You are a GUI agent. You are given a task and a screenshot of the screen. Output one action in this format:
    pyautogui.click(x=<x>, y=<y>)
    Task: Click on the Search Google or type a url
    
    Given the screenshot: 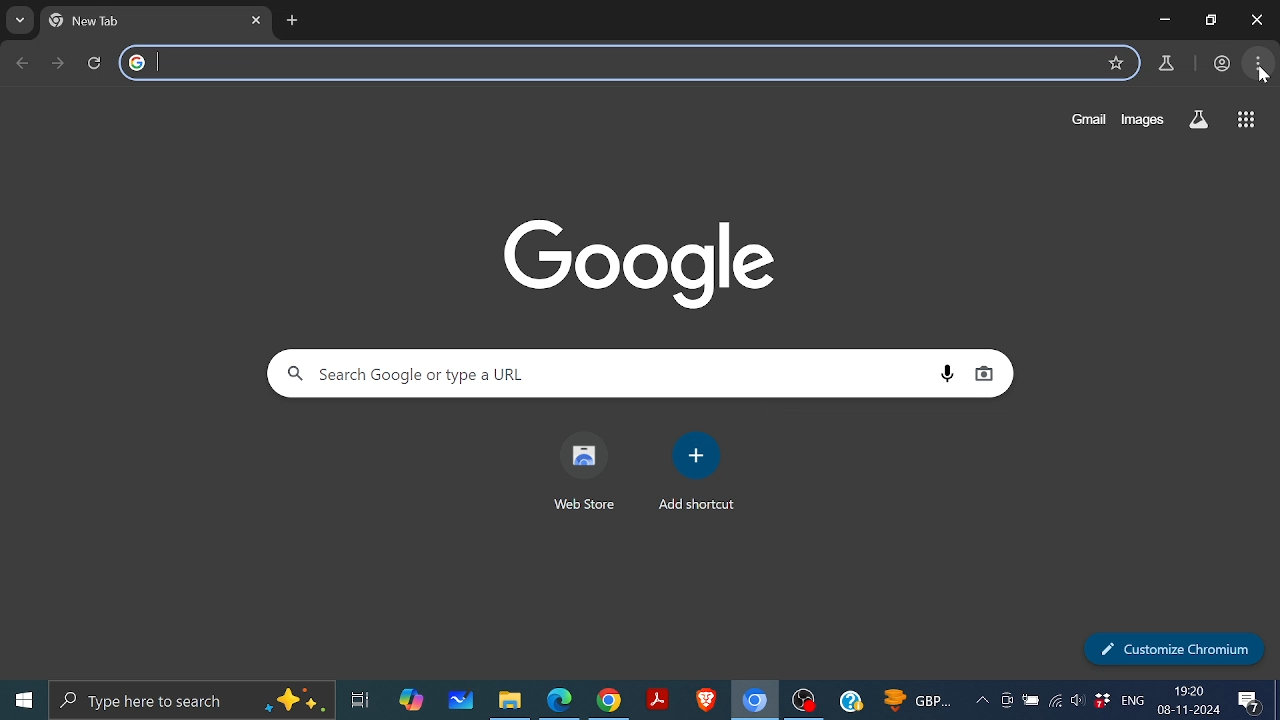 What is the action you would take?
    pyautogui.click(x=580, y=375)
    